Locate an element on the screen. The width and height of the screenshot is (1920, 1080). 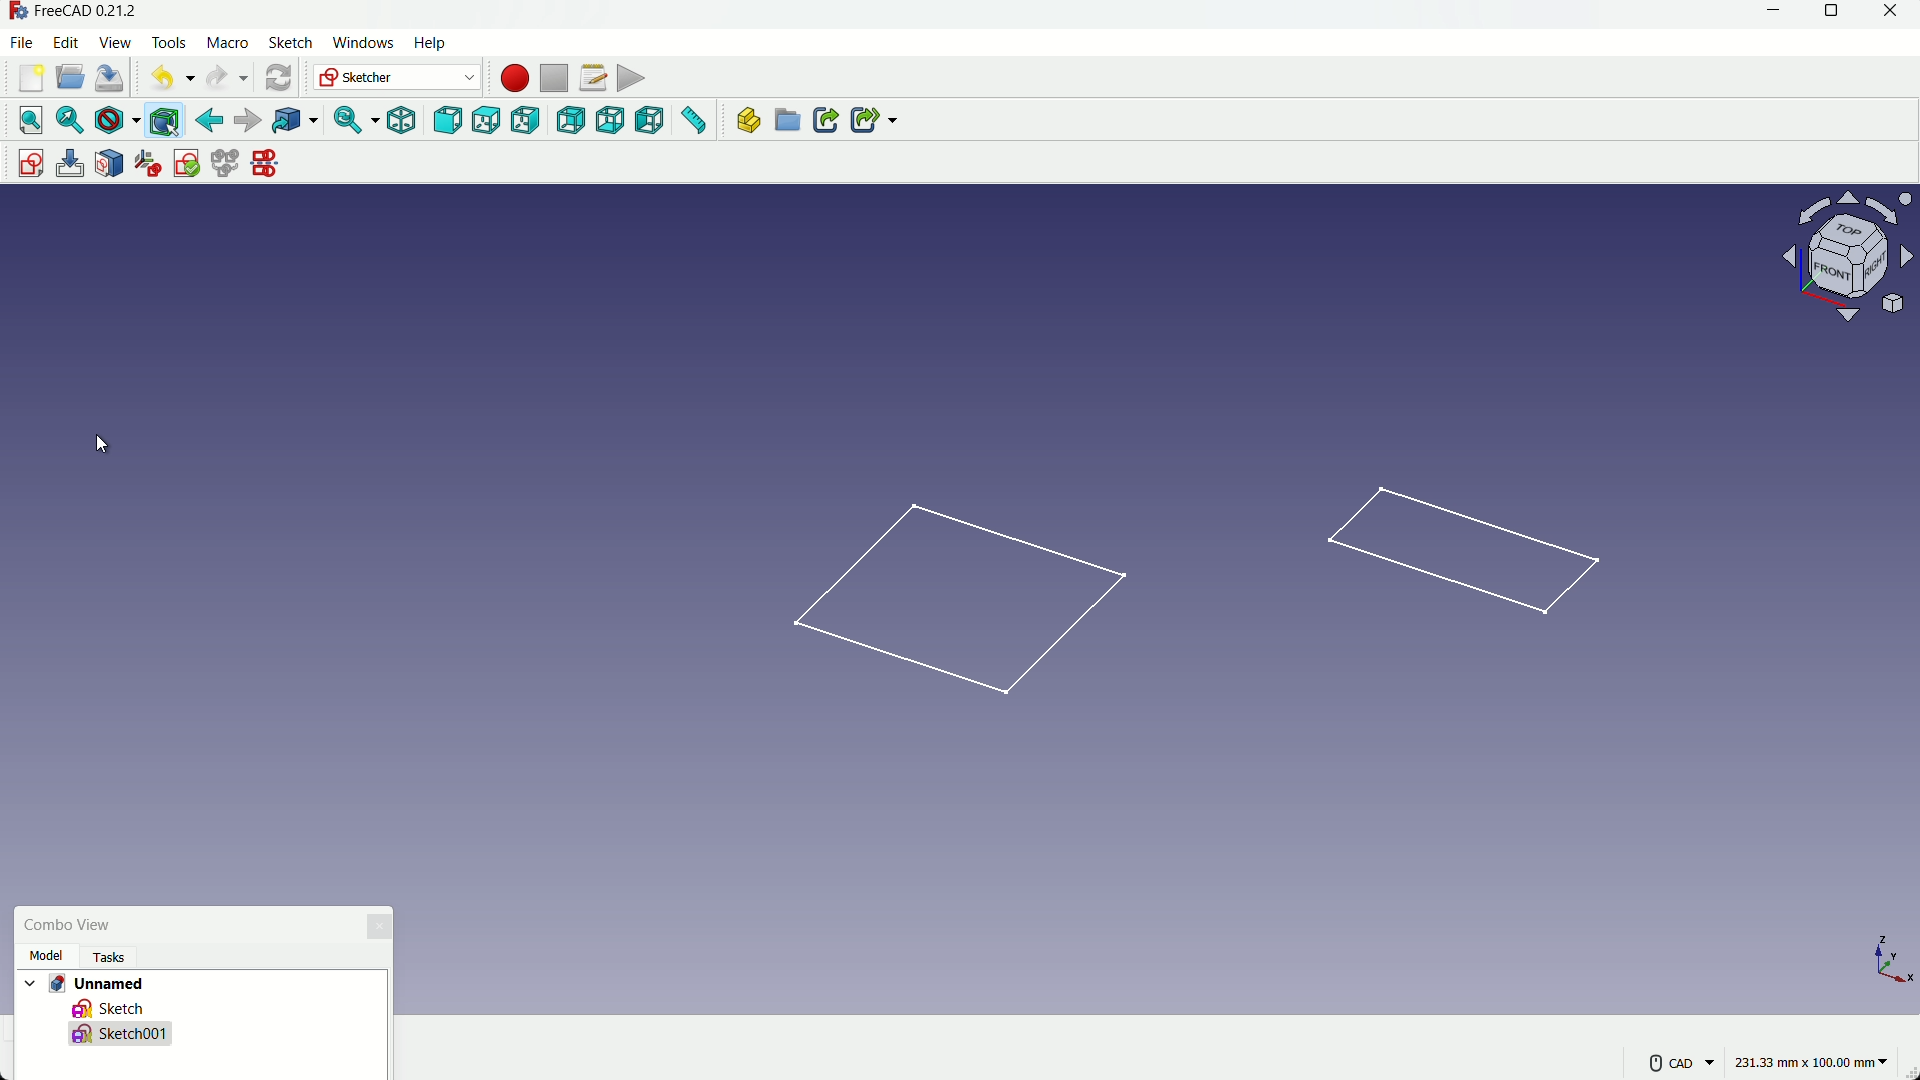
combo view box is located at coordinates (183, 925).